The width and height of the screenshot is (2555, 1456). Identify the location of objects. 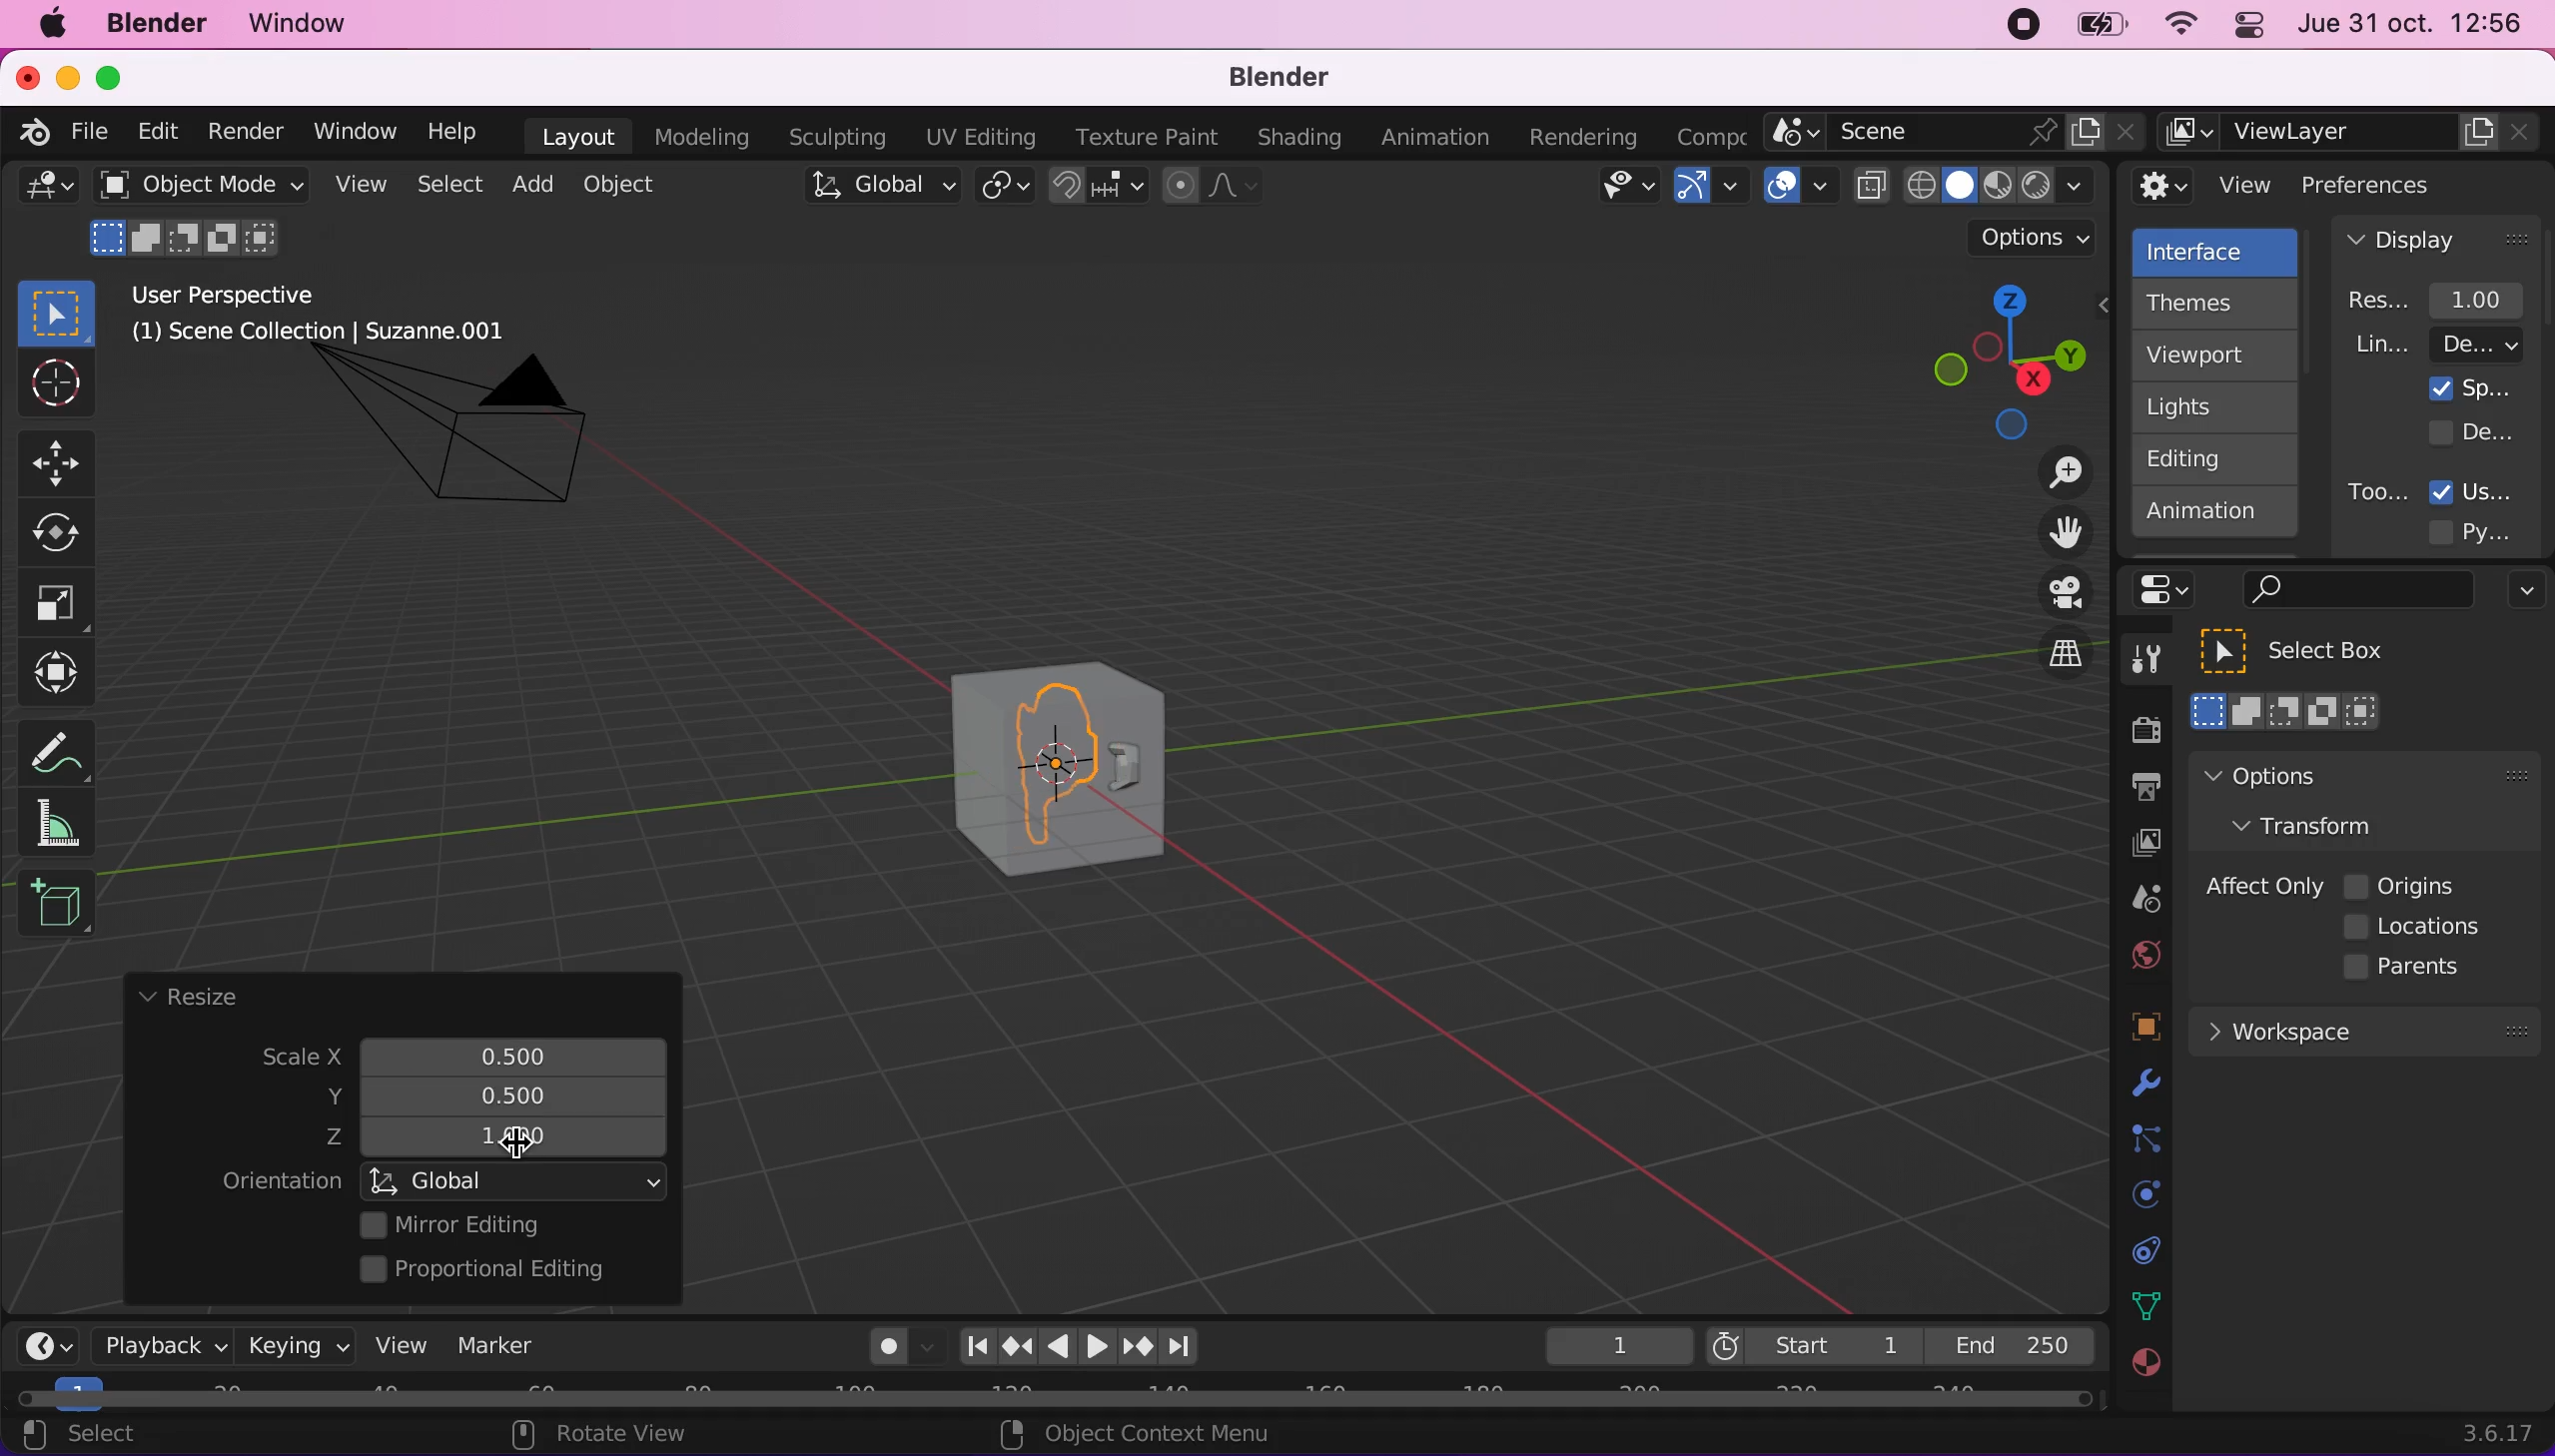
(2121, 1029).